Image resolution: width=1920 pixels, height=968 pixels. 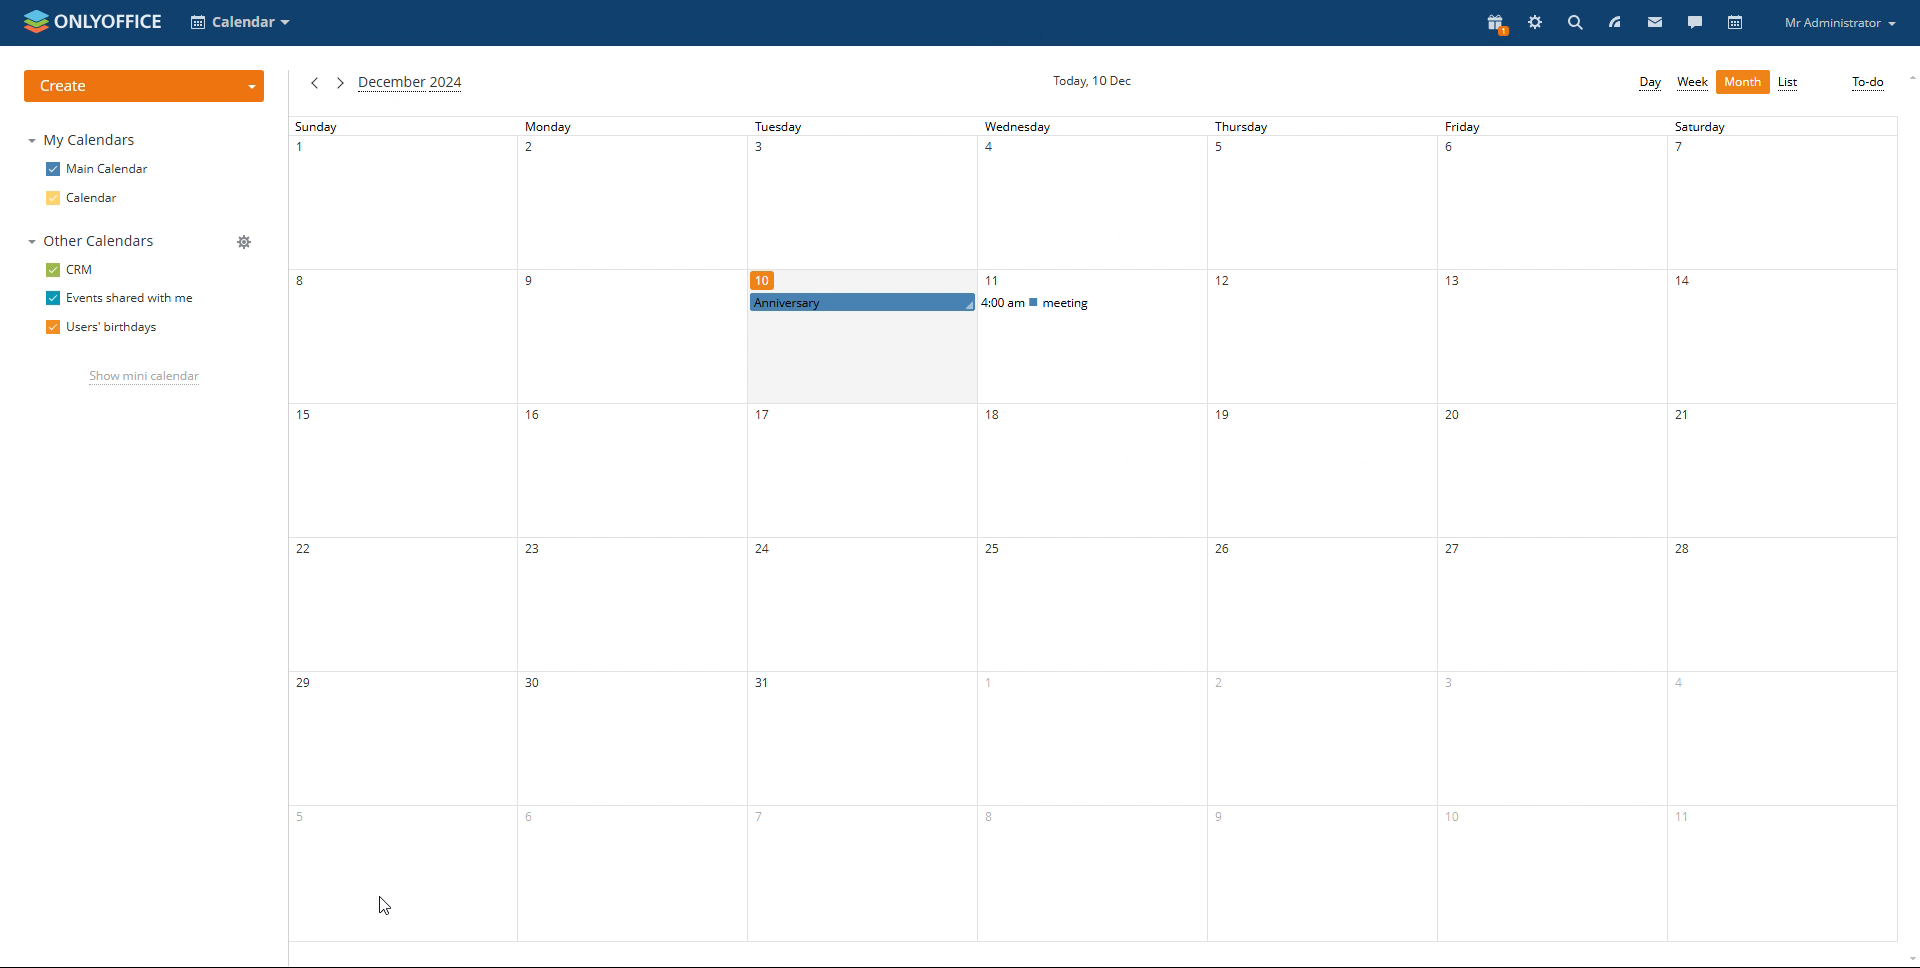 What do you see at coordinates (1535, 24) in the screenshot?
I see `settings` at bounding box center [1535, 24].